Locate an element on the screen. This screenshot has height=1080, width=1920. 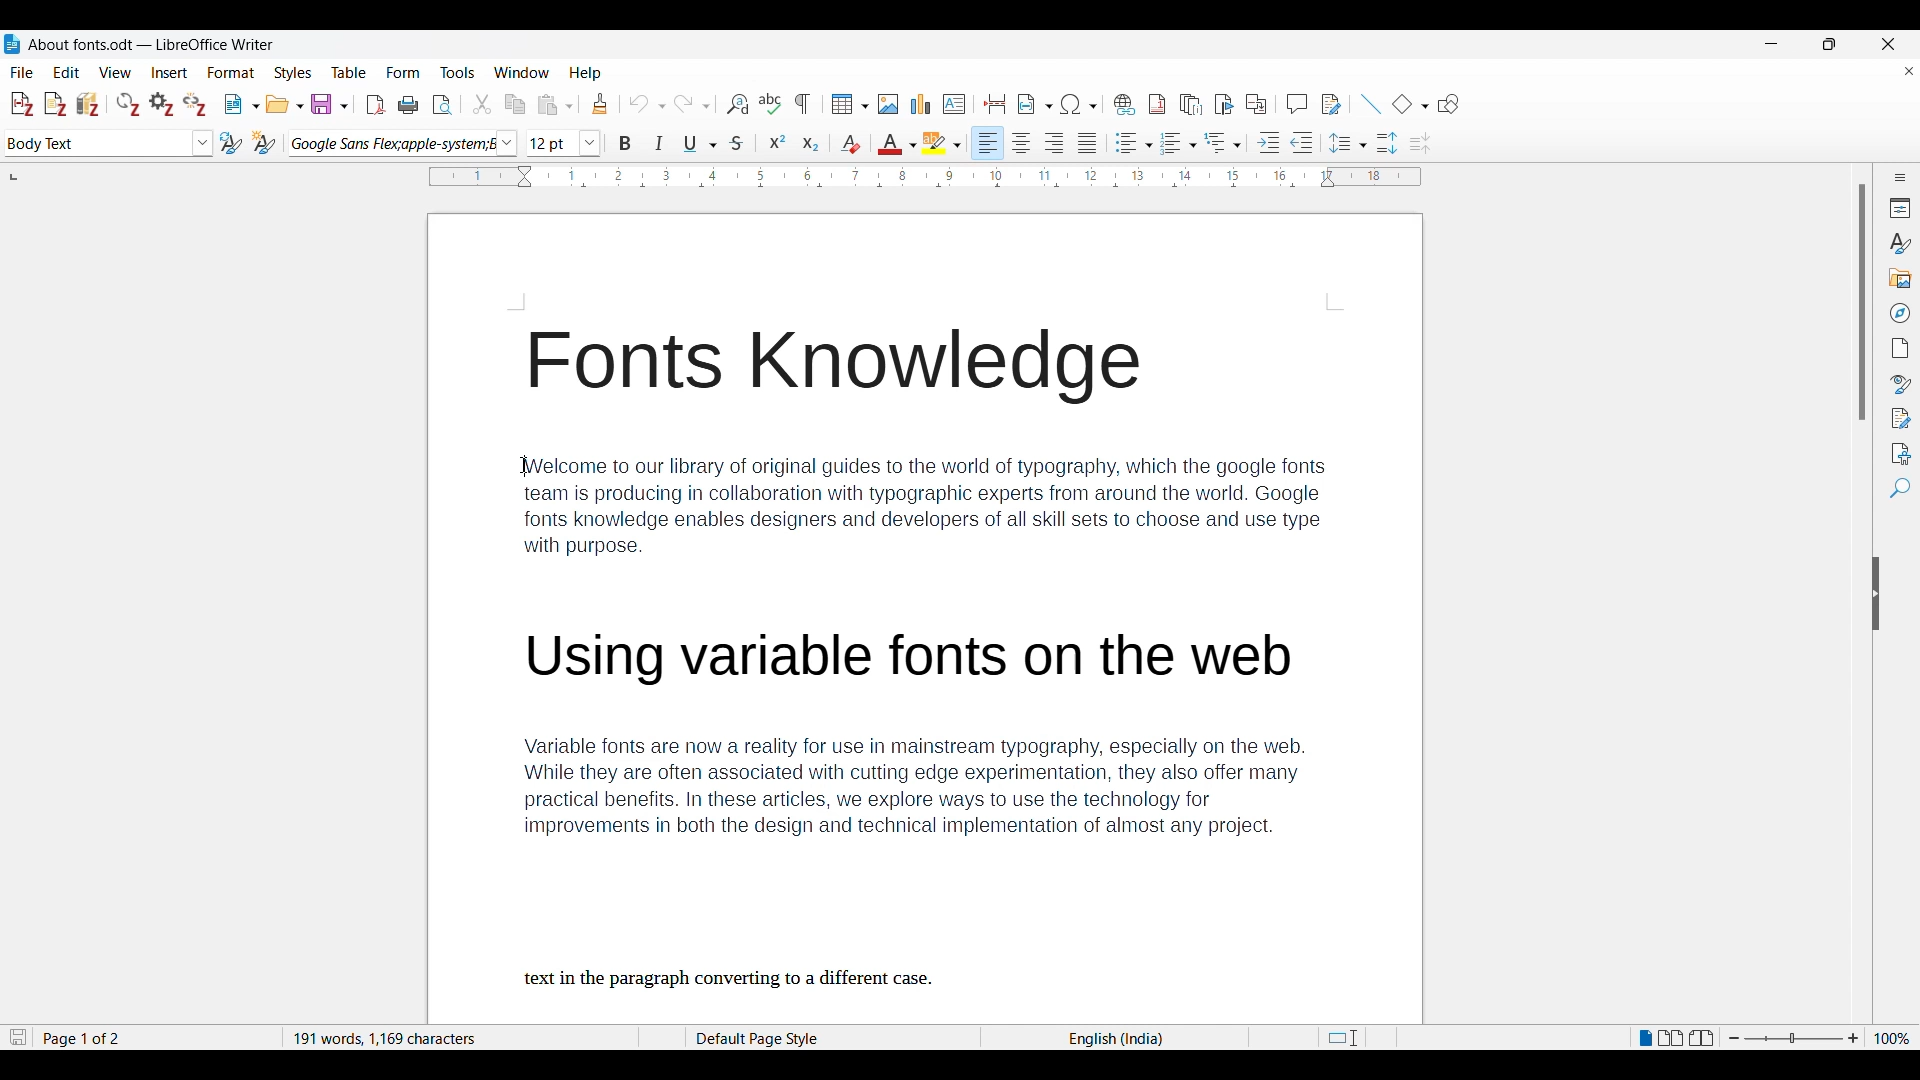
Tools menu is located at coordinates (458, 73).